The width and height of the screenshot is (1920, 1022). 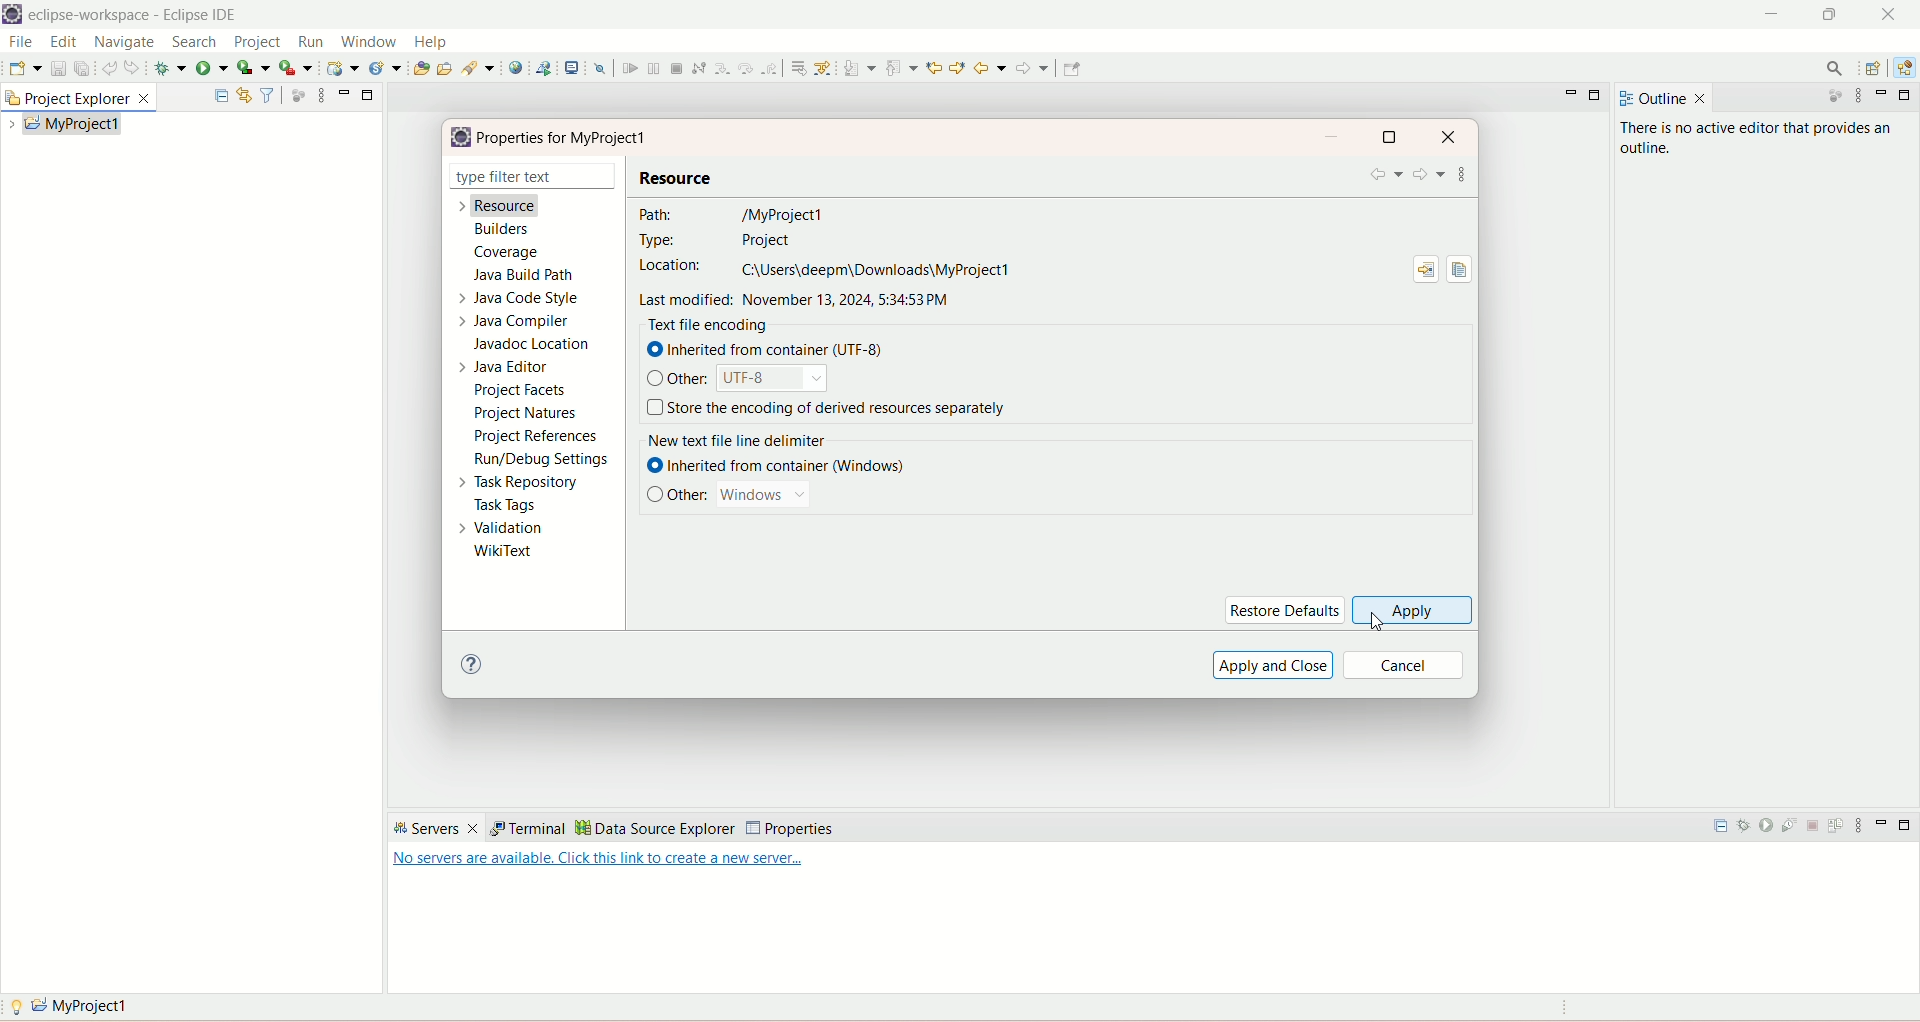 I want to click on apply and close, so click(x=1271, y=664).